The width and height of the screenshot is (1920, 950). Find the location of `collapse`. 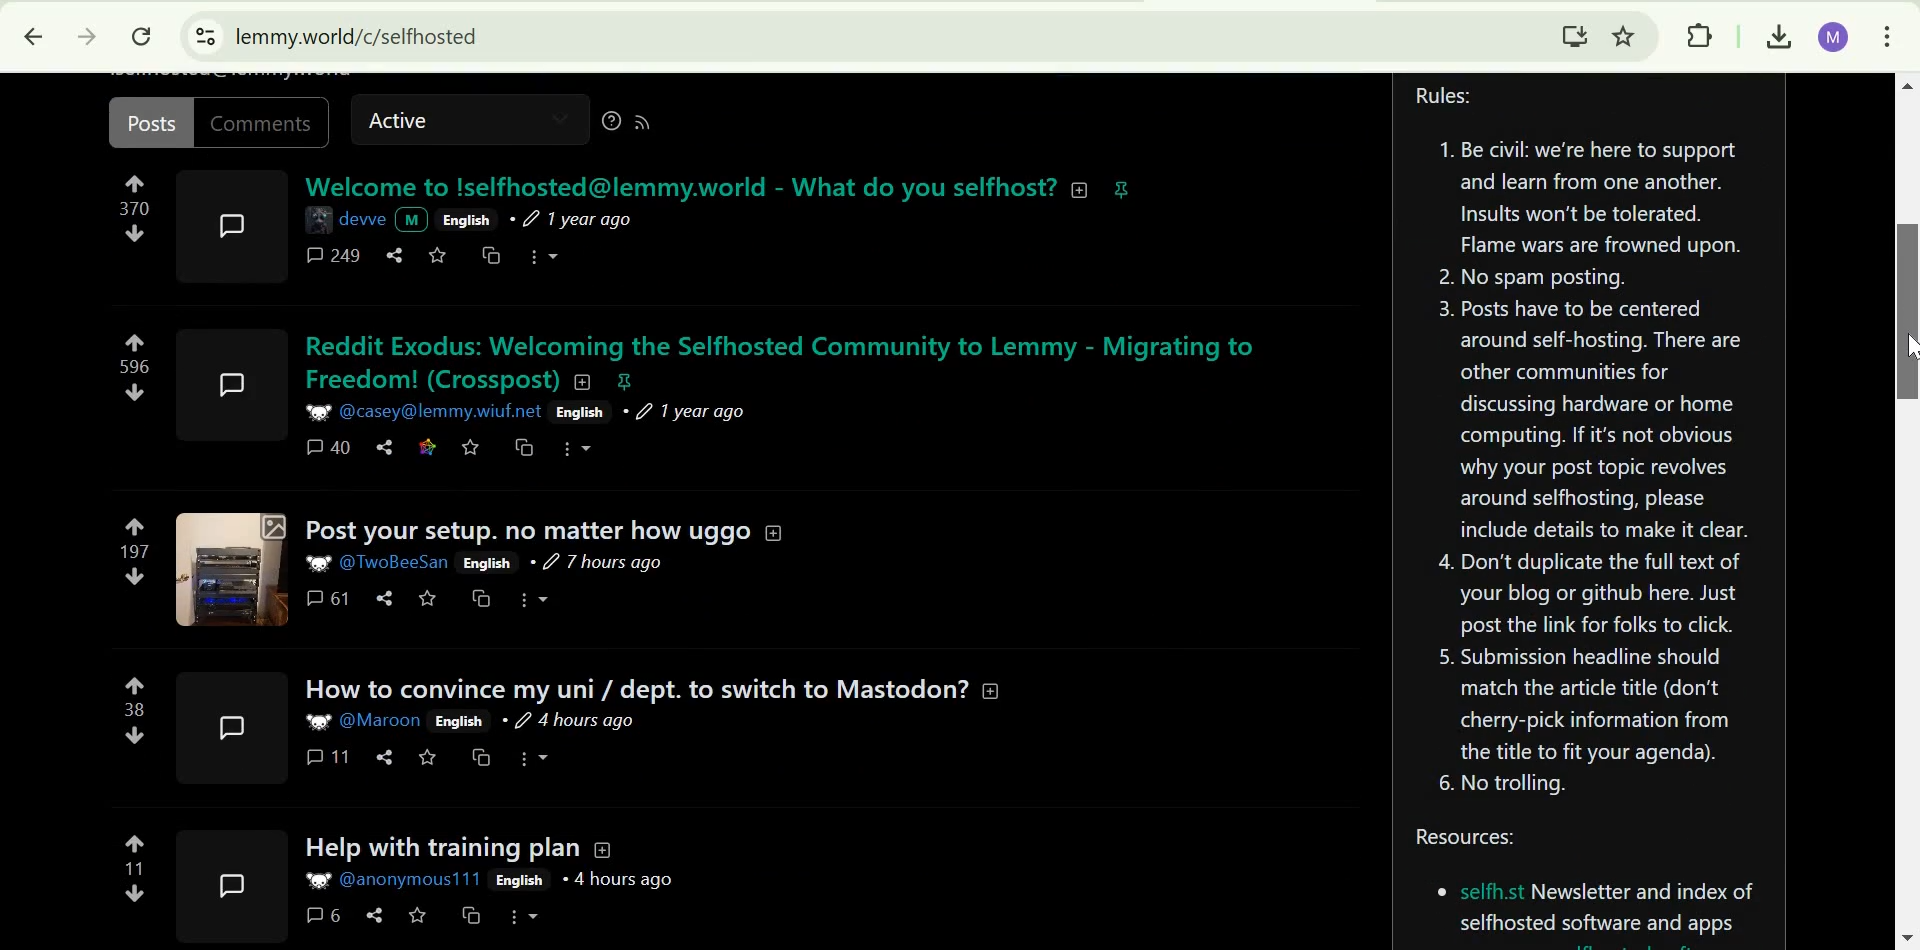

collapse is located at coordinates (994, 688).